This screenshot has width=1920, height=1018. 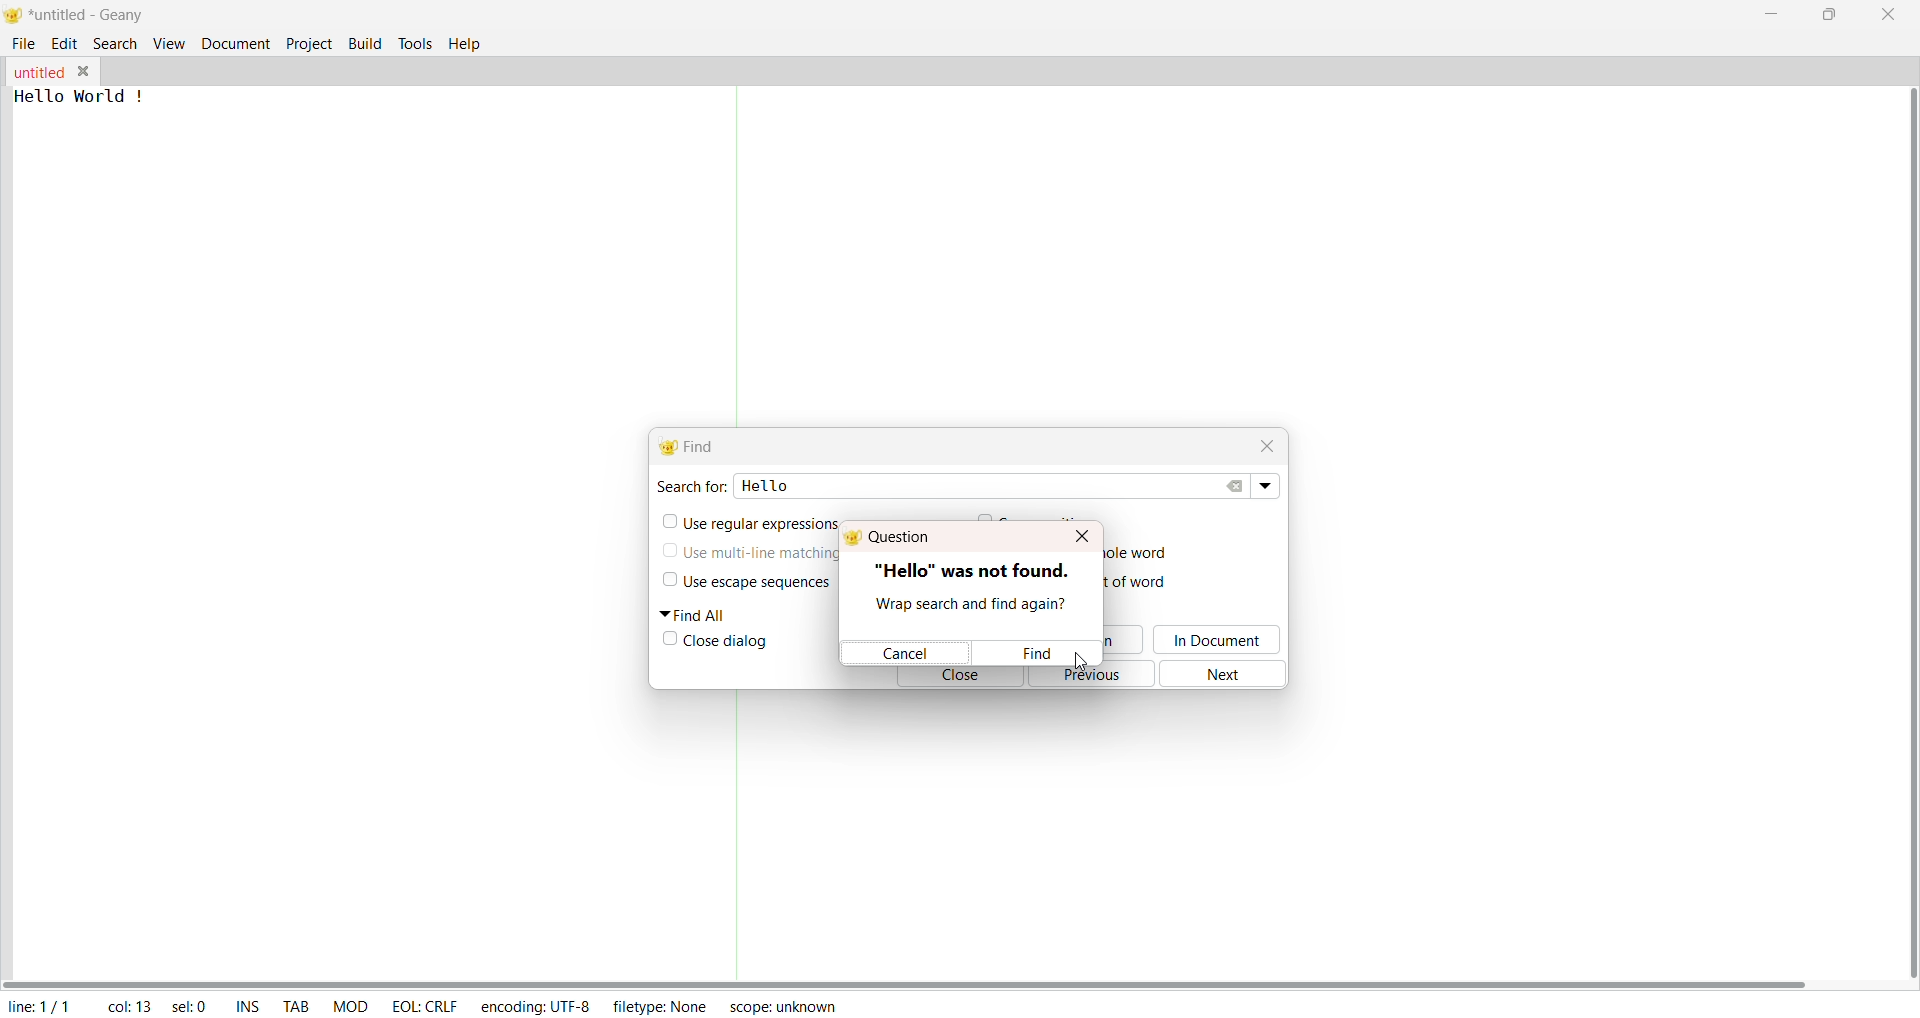 I want to click on Whole word, so click(x=1138, y=552).